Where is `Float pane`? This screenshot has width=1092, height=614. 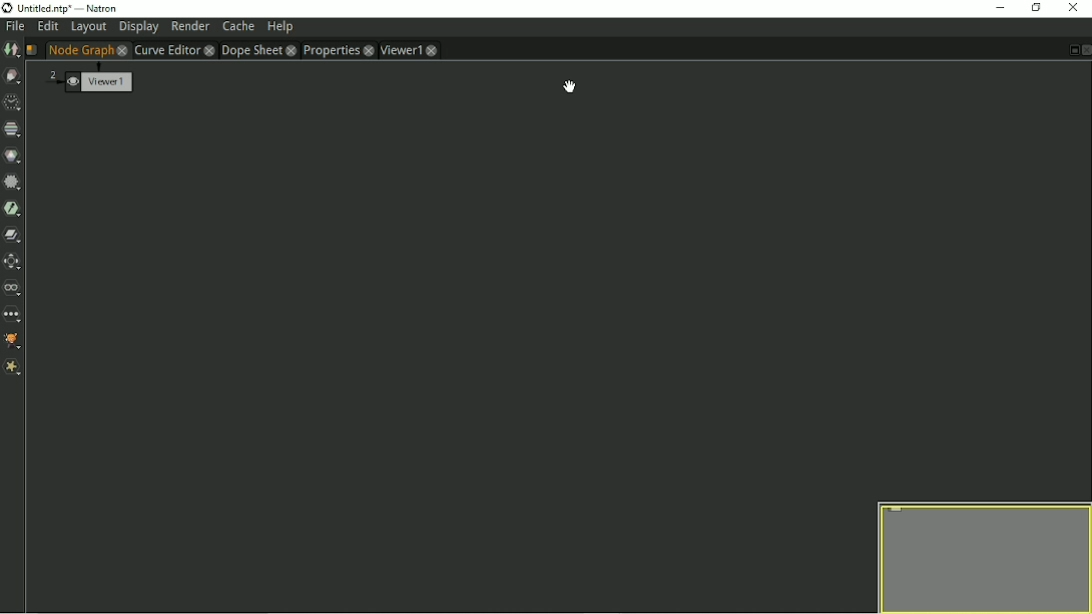
Float pane is located at coordinates (1072, 50).